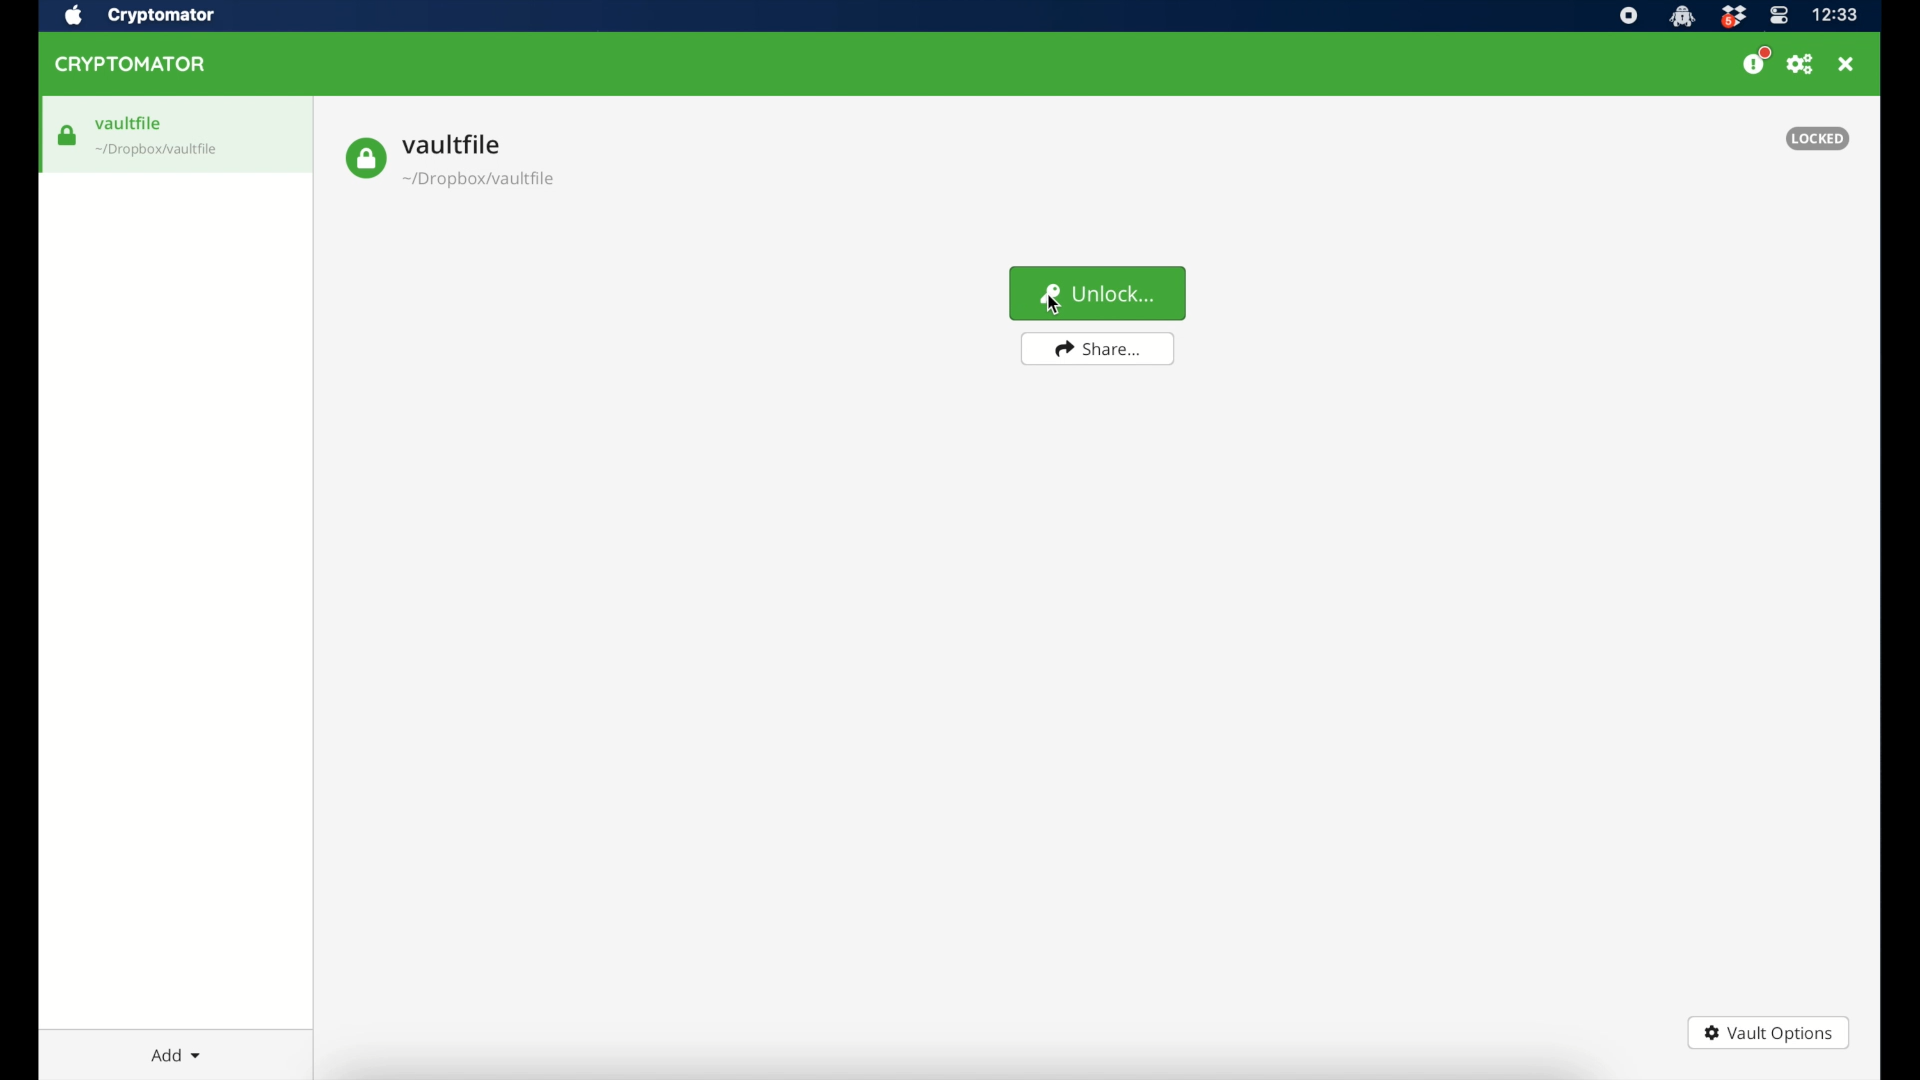  What do you see at coordinates (1681, 16) in the screenshot?
I see `cryptomator icon` at bounding box center [1681, 16].